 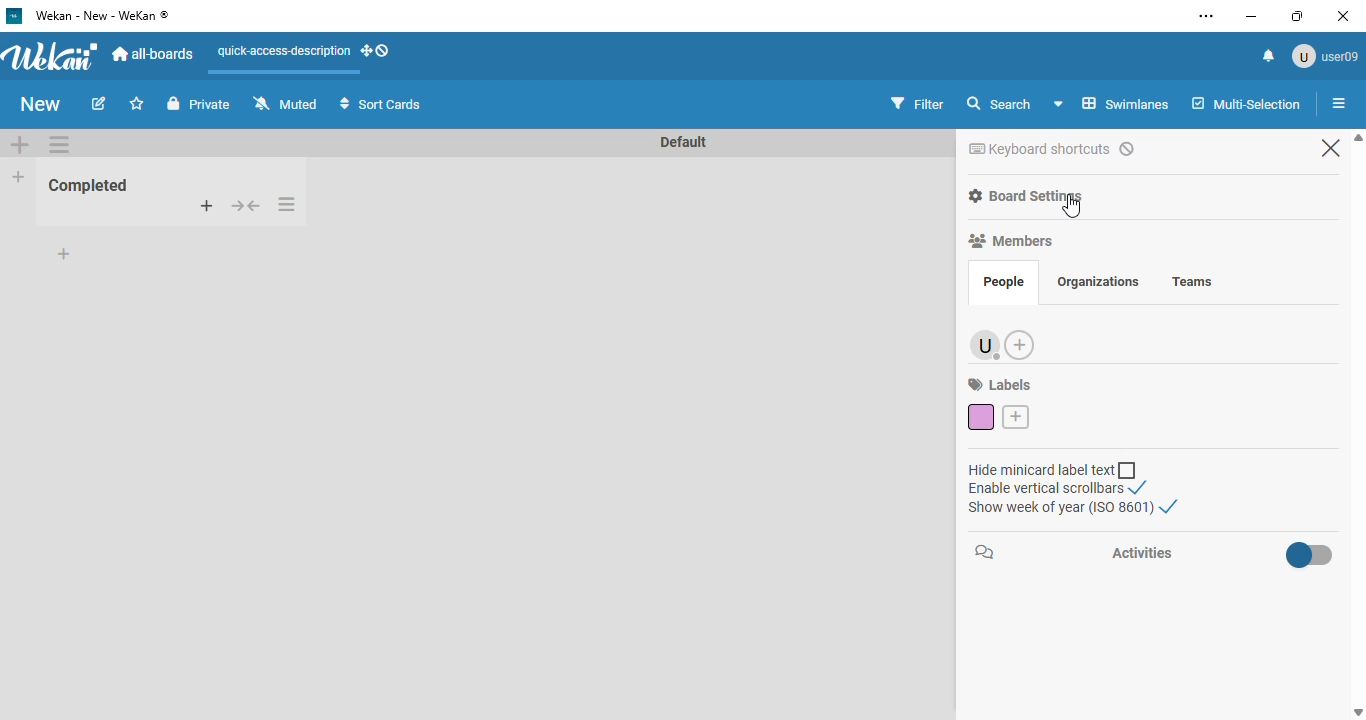 I want to click on collapse, so click(x=246, y=206).